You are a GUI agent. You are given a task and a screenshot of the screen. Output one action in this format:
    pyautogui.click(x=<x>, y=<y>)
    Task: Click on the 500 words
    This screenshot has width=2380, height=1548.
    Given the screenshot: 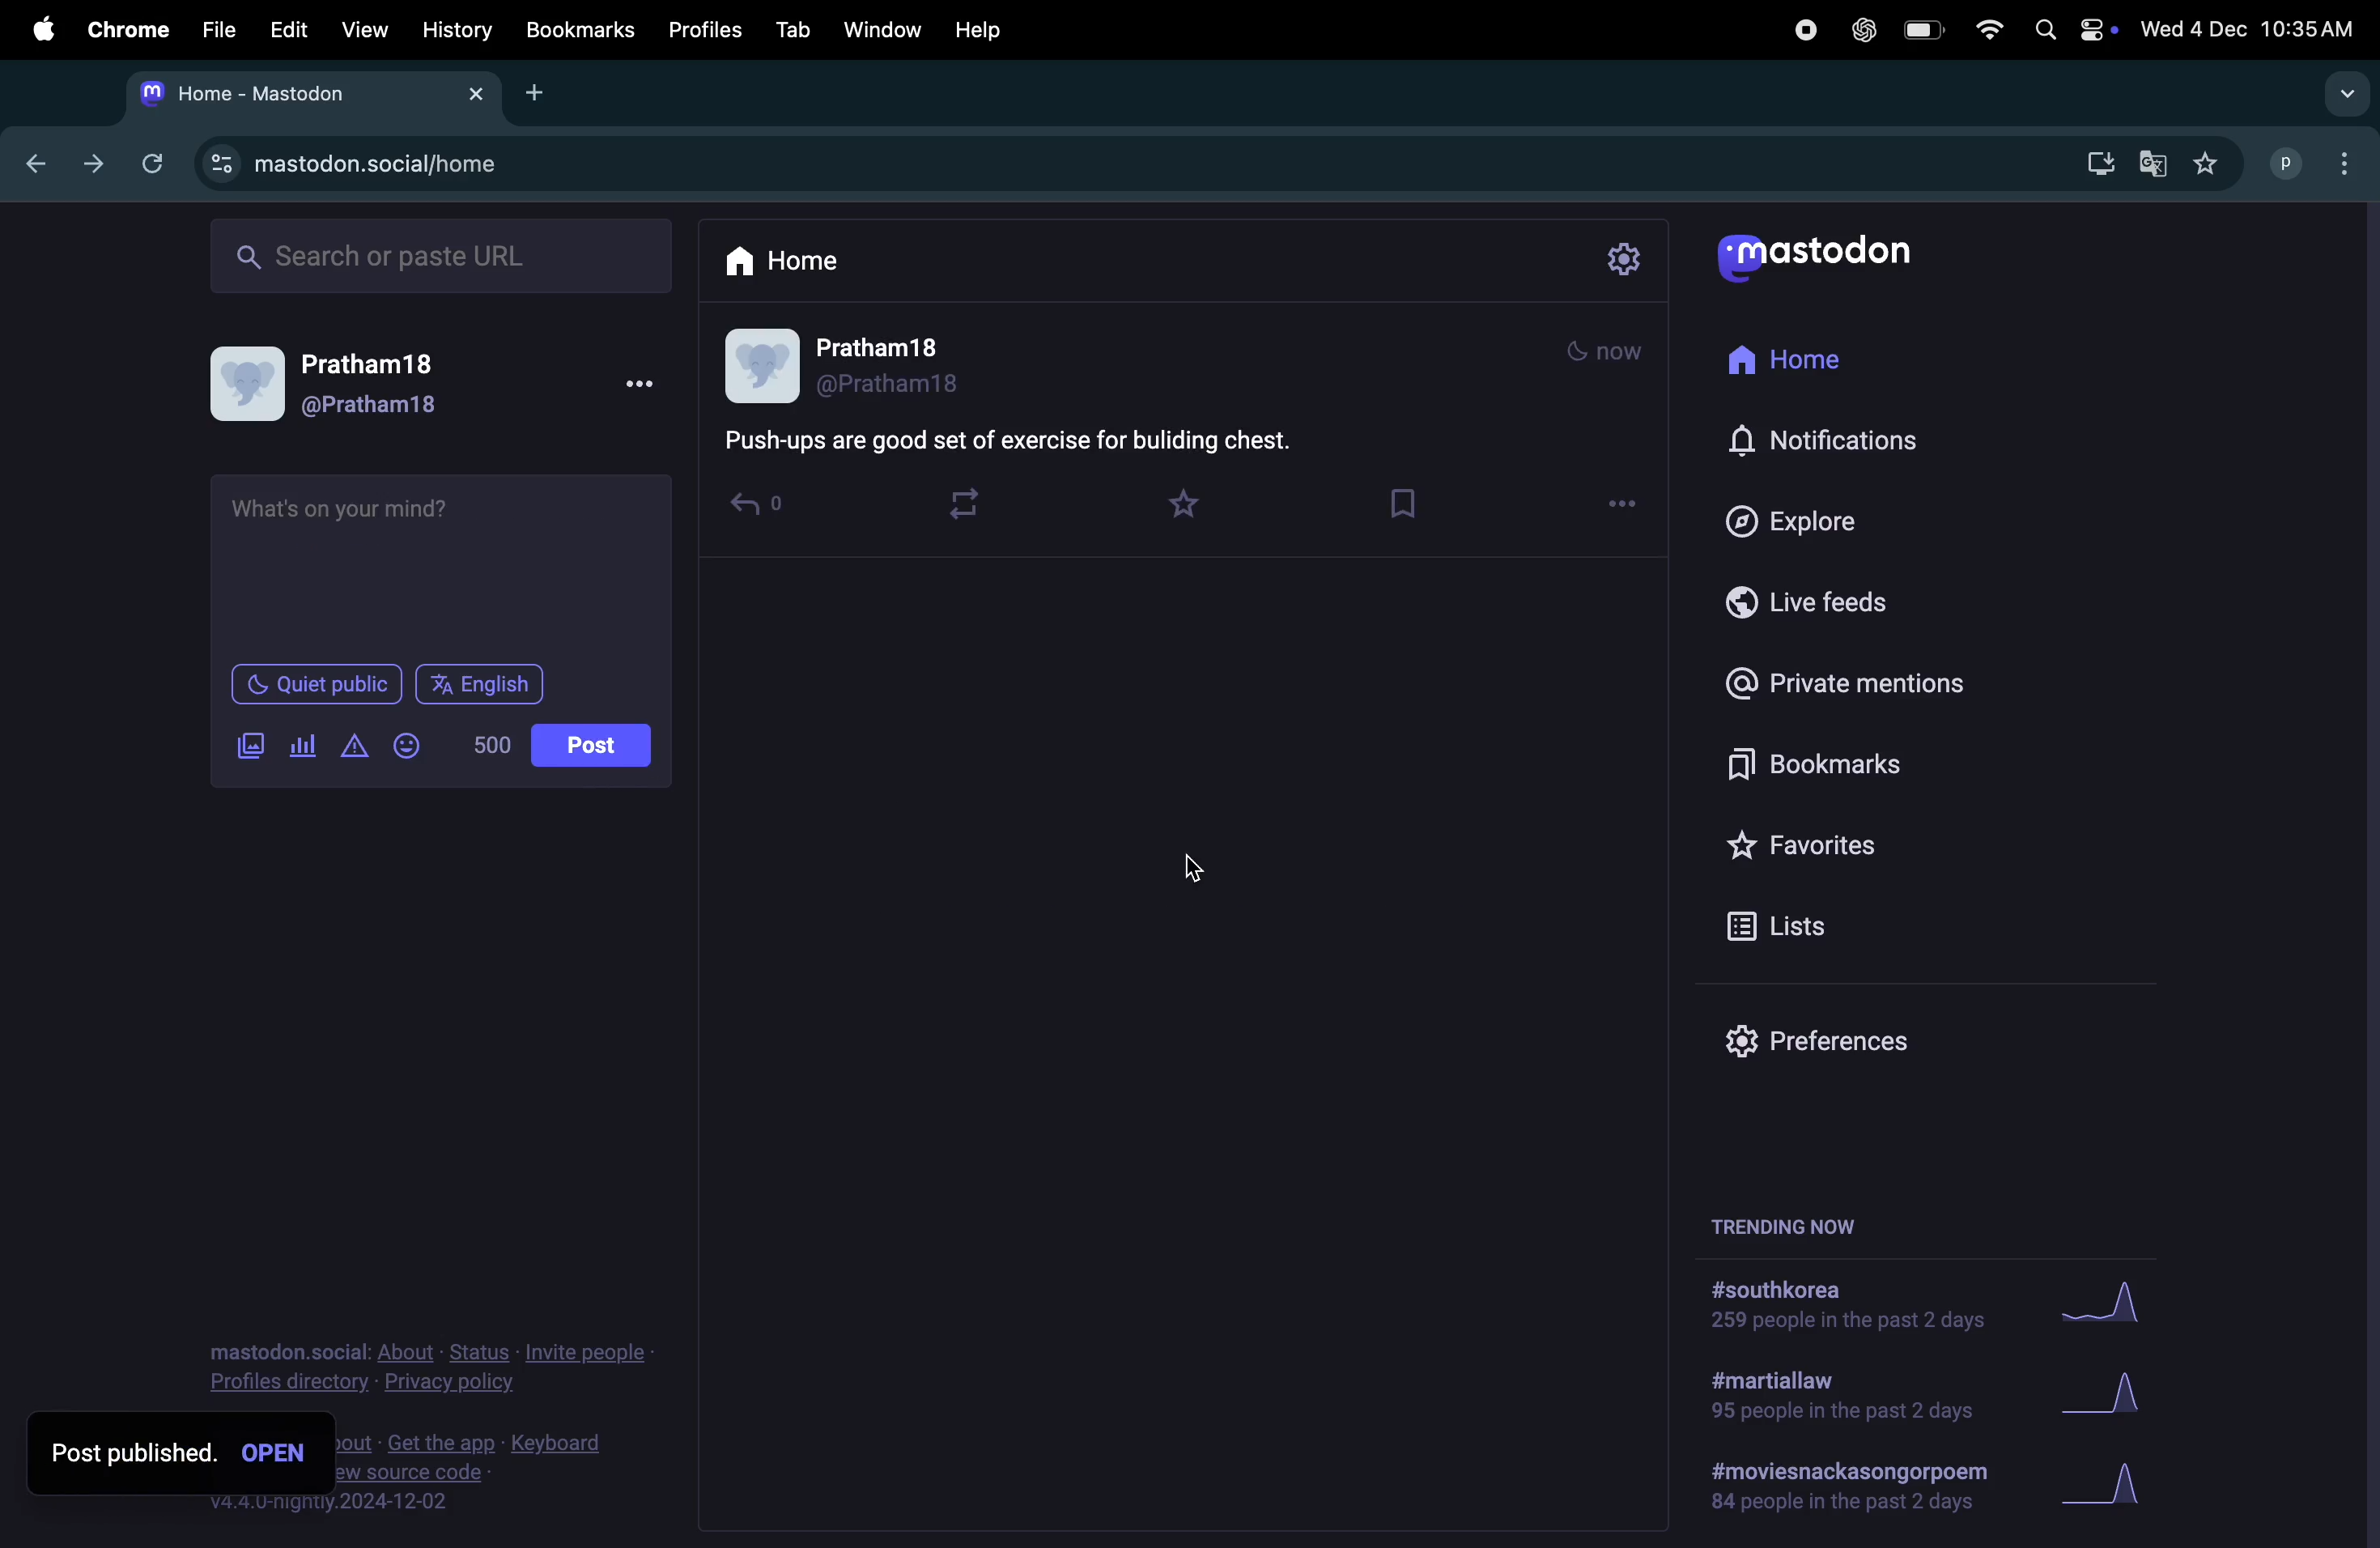 What is the action you would take?
    pyautogui.click(x=496, y=745)
    